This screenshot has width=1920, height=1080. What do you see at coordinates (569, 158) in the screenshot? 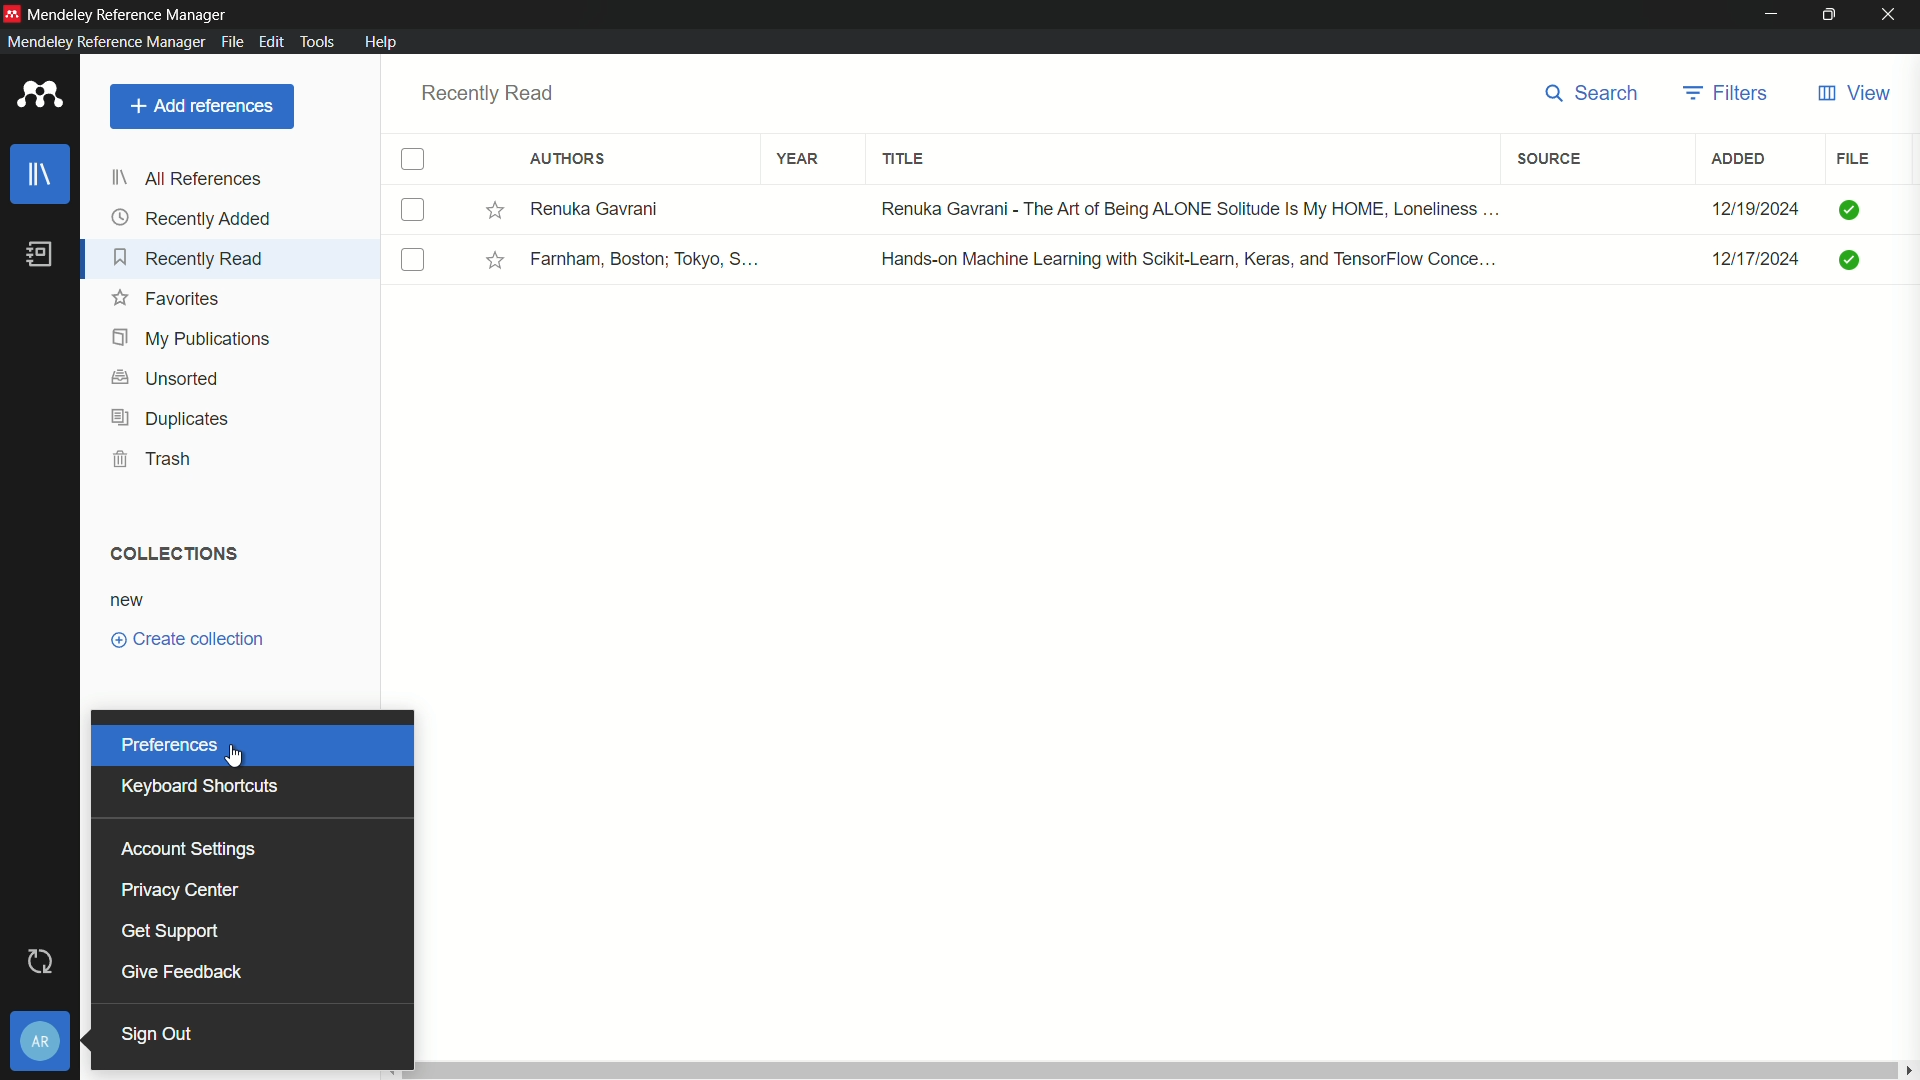
I see `authors` at bounding box center [569, 158].